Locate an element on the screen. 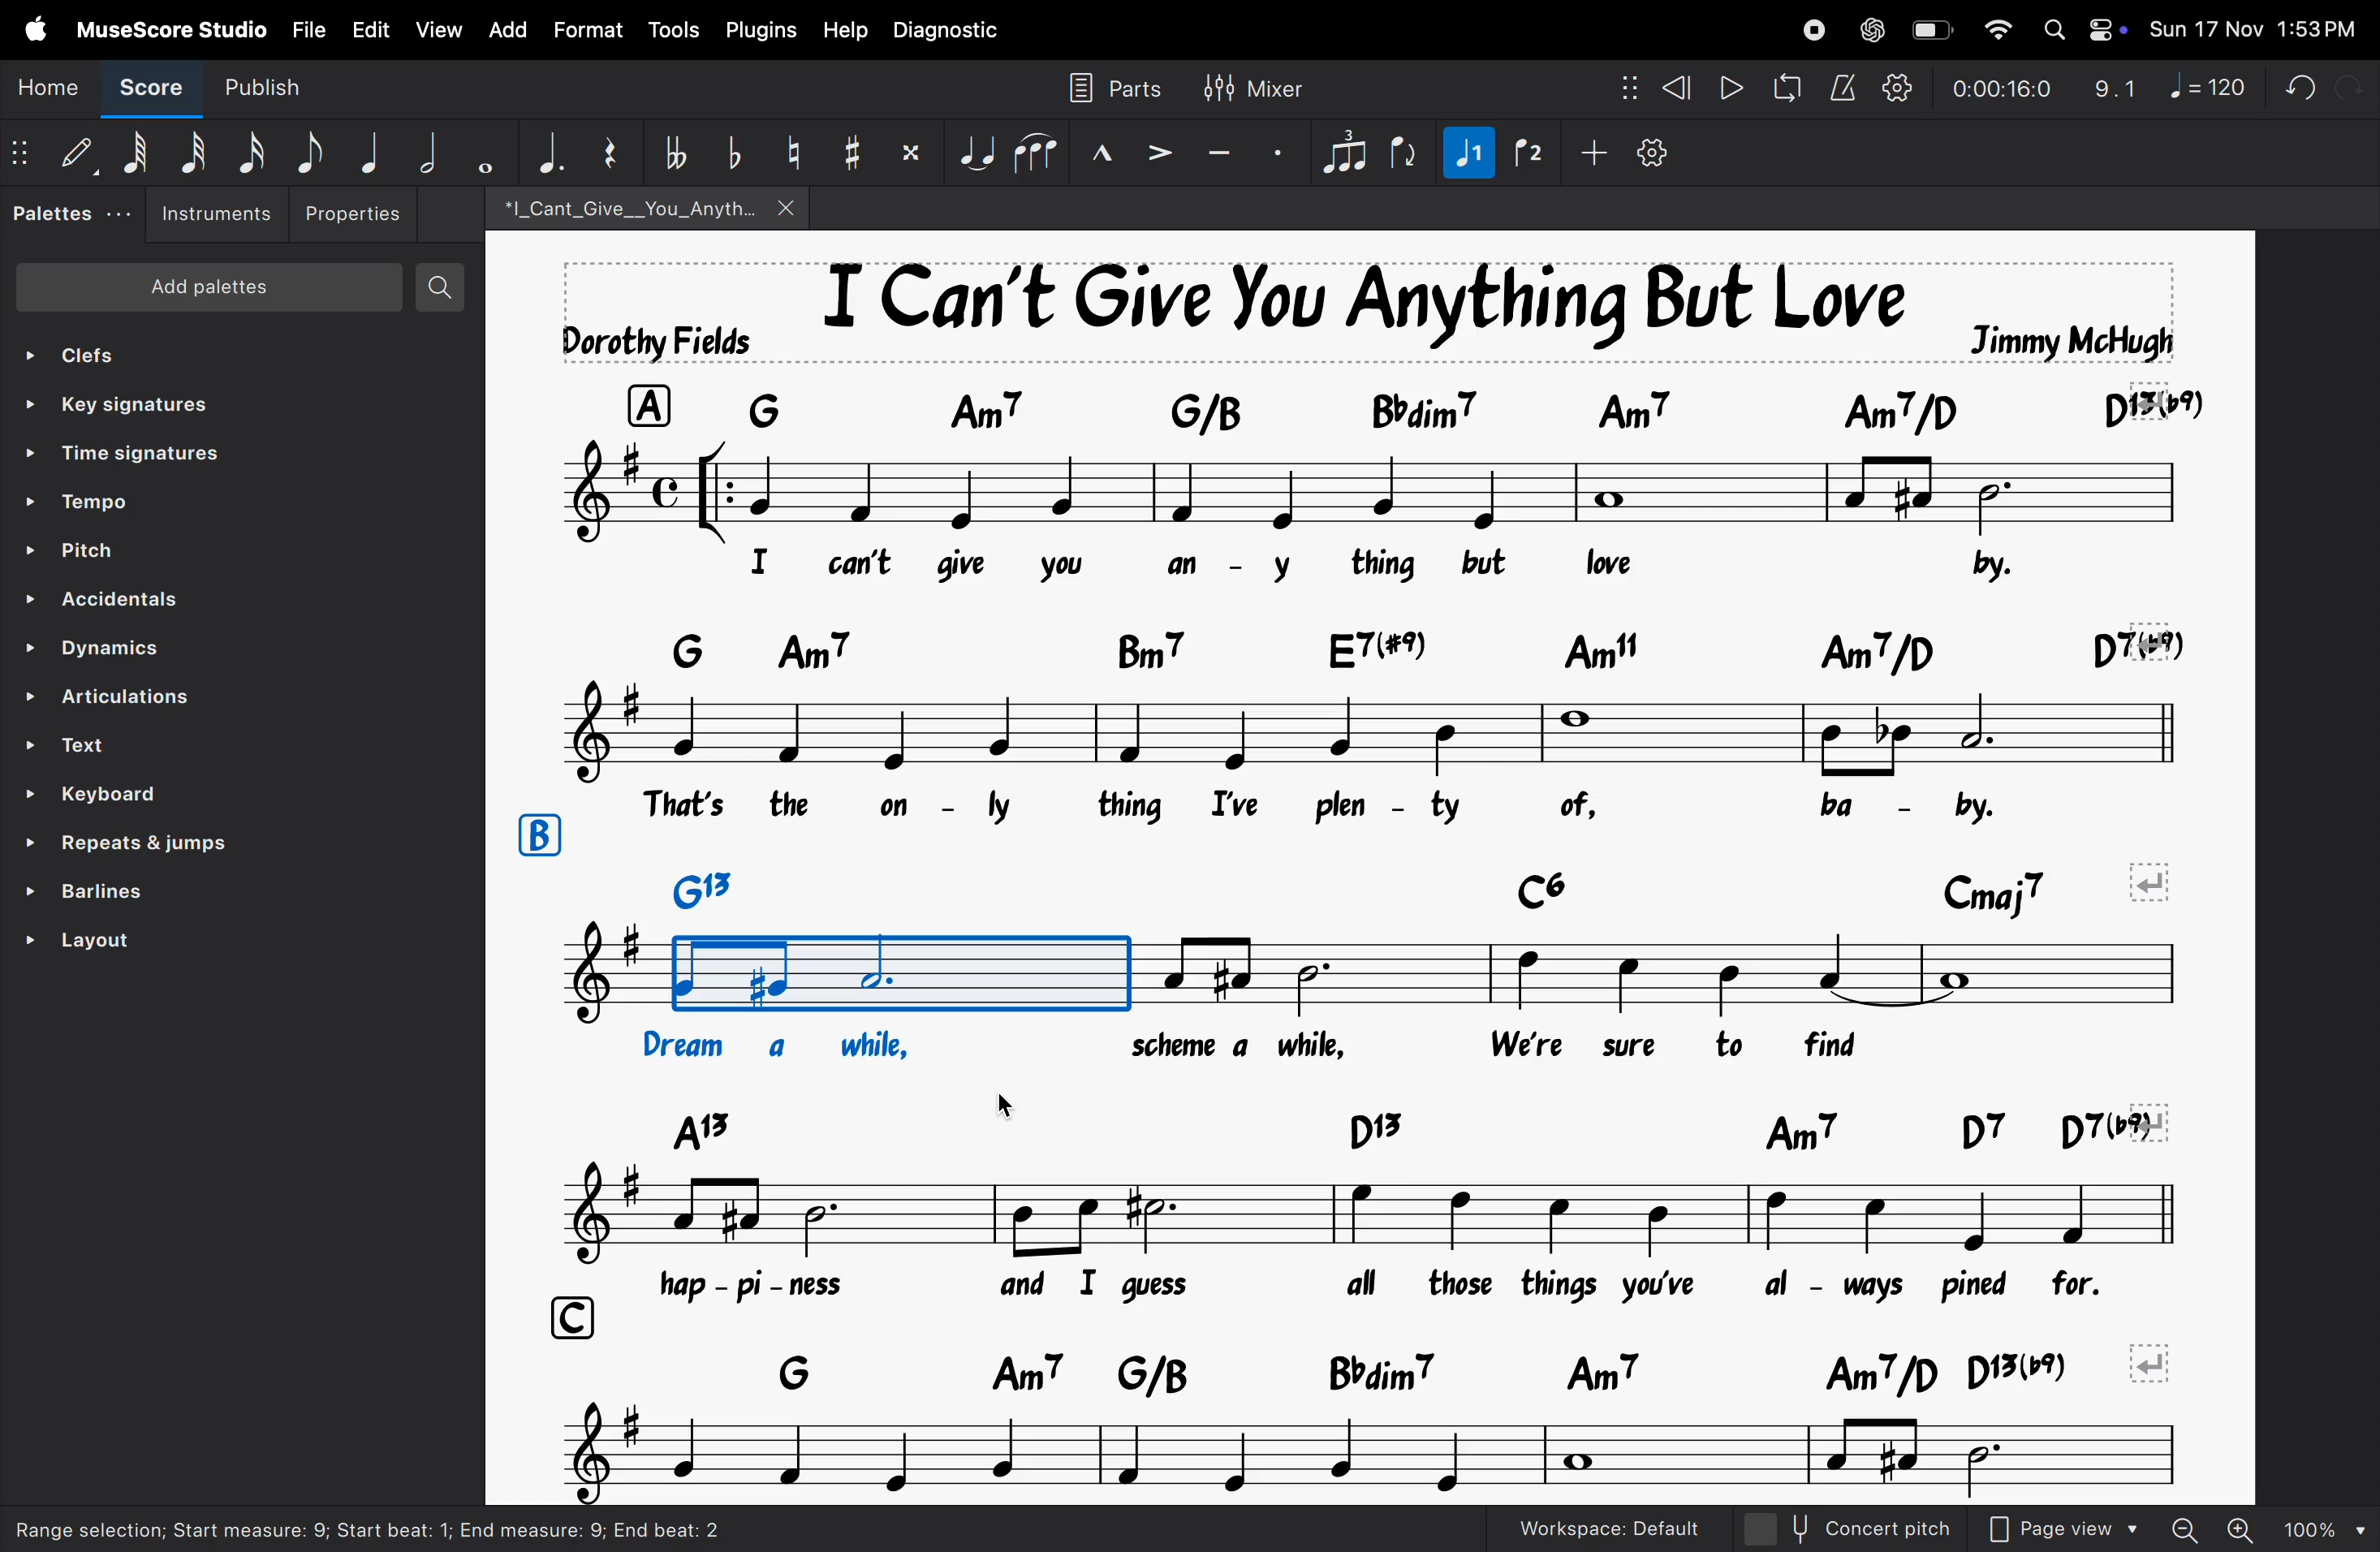 This screenshot has height=1552, width=2380. barlines is located at coordinates (88, 892).